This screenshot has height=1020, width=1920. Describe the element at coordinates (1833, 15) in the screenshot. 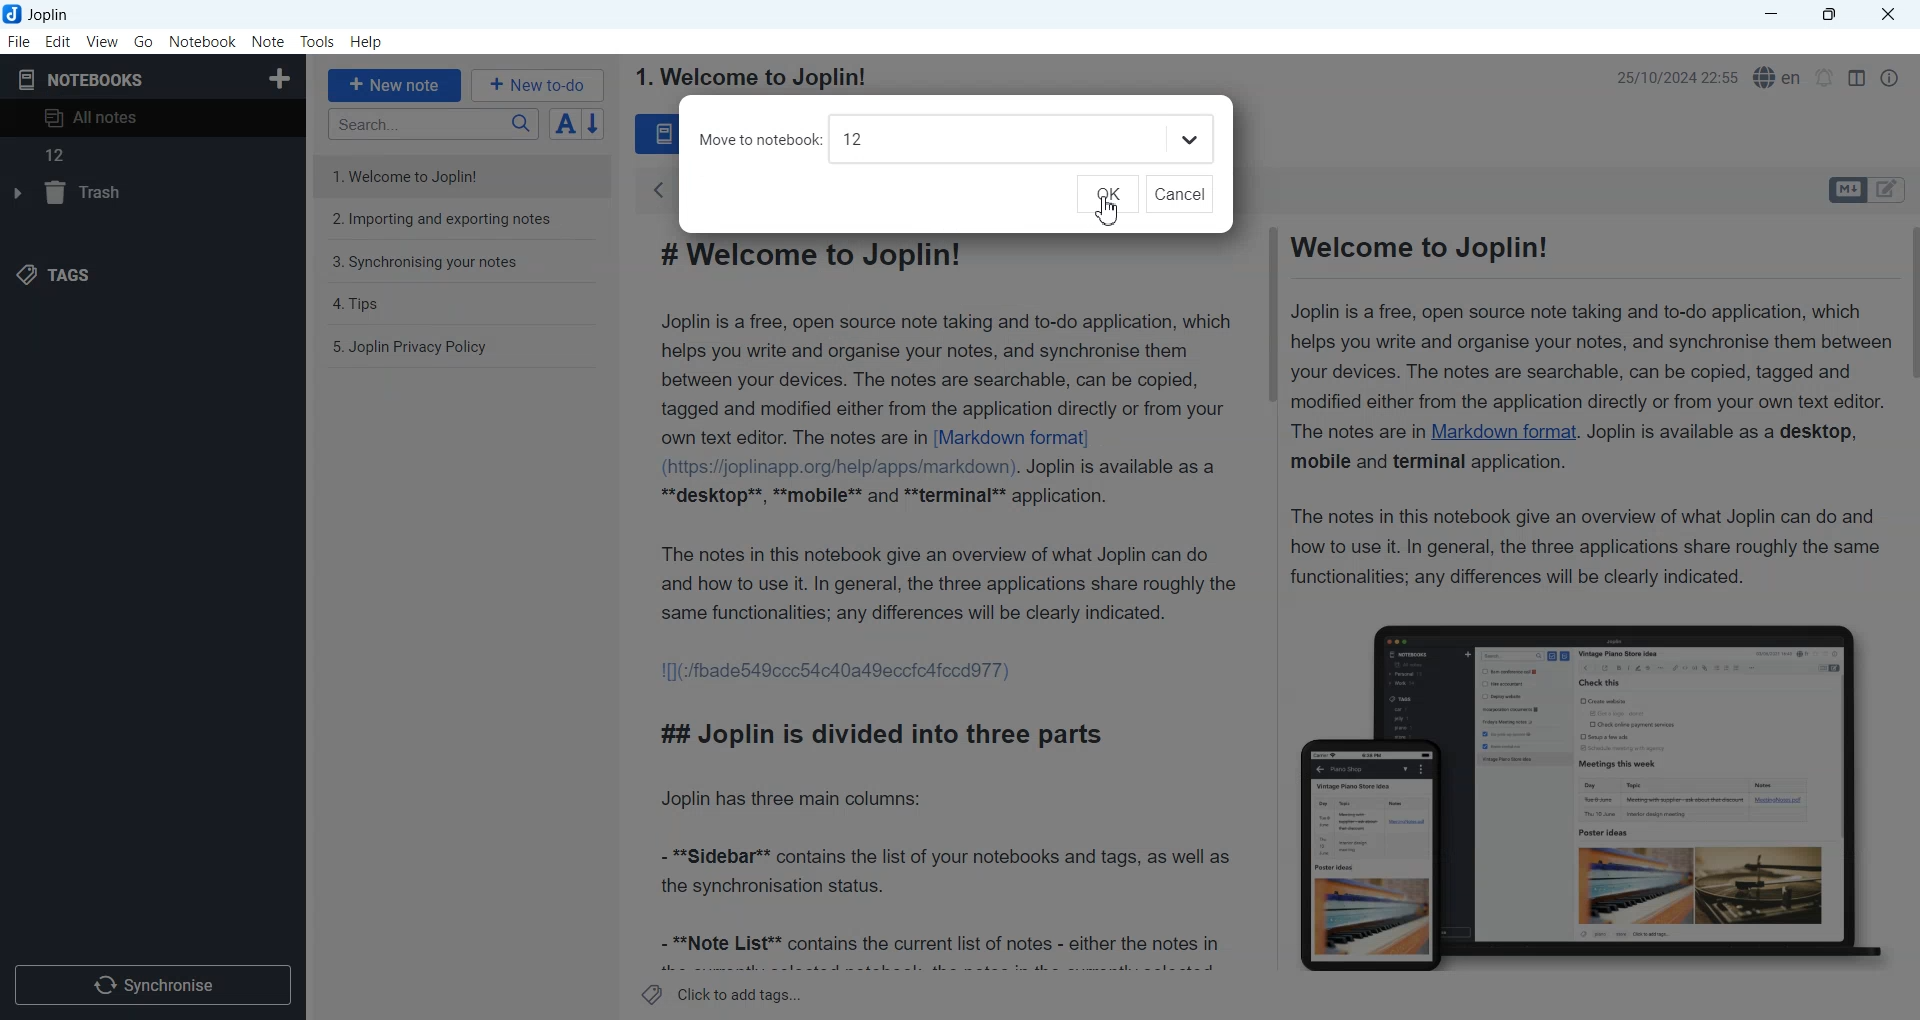

I see `Maximize` at that location.